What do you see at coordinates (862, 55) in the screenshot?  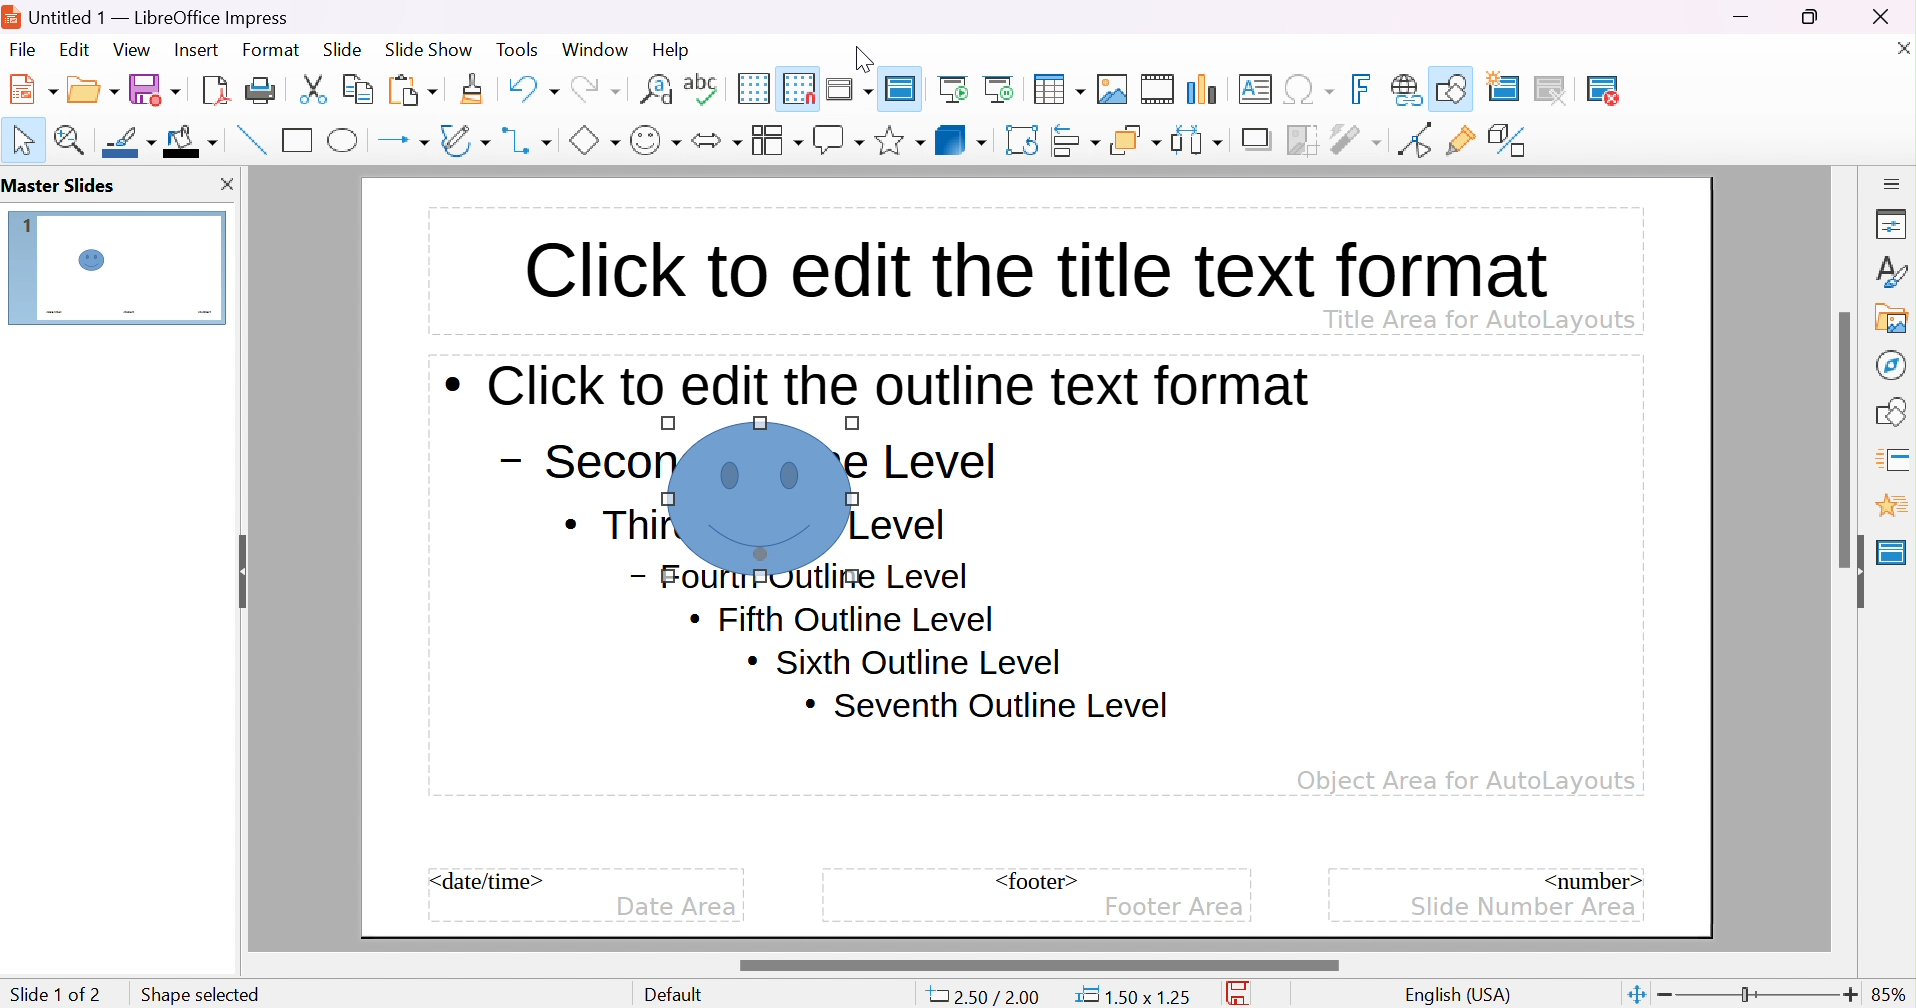 I see `cursor` at bounding box center [862, 55].